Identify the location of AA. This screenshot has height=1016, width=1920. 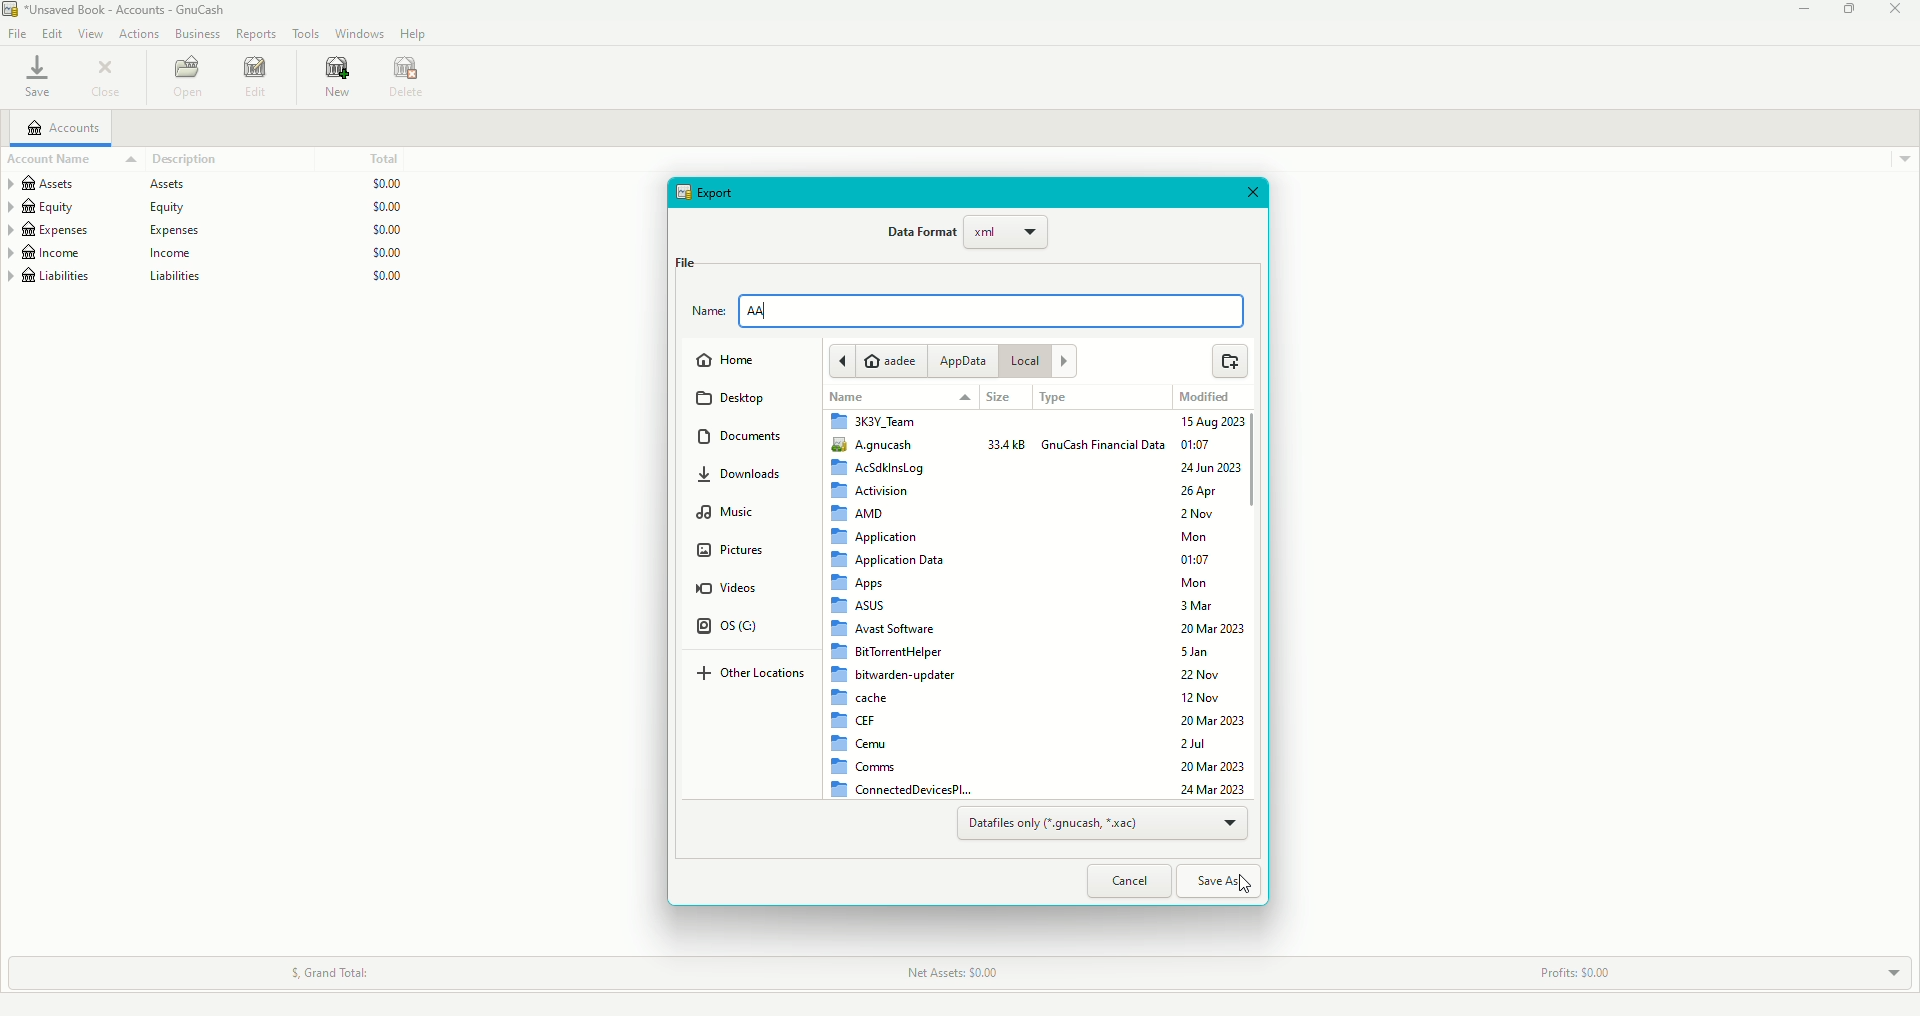
(759, 312).